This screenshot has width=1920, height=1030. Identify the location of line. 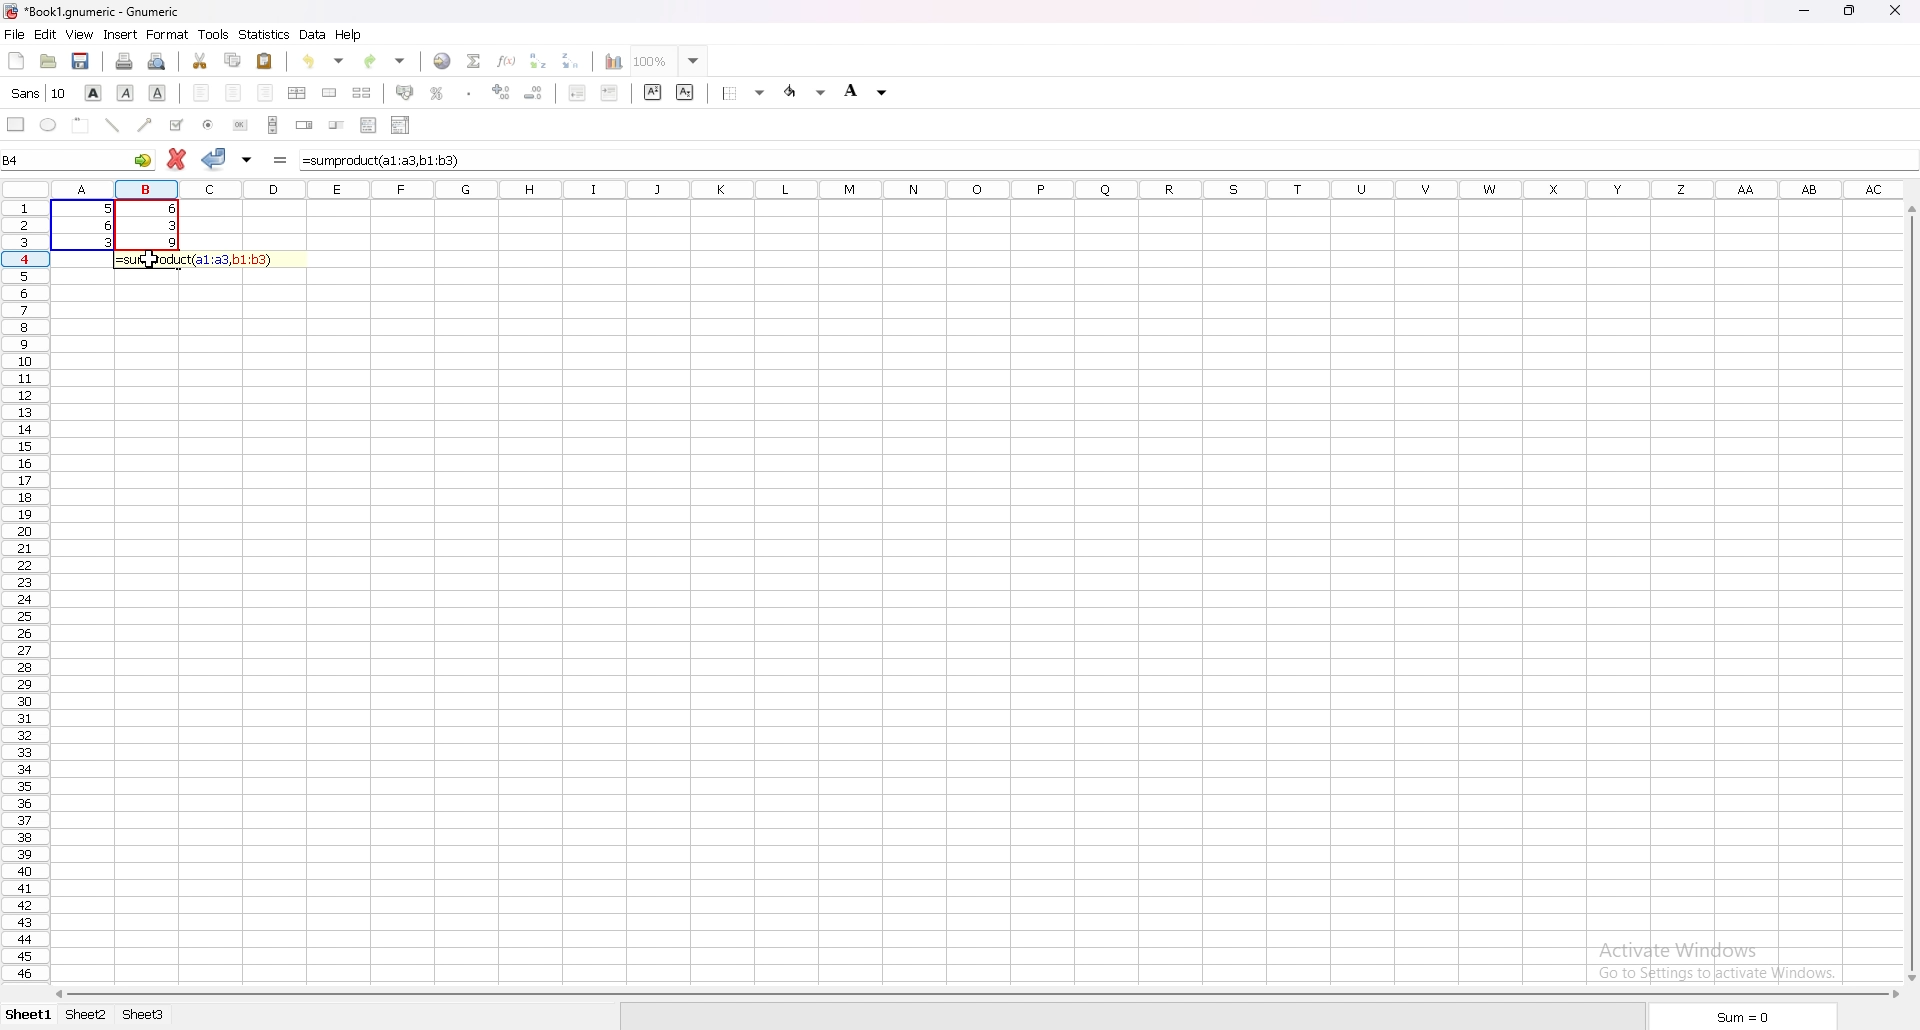
(111, 125).